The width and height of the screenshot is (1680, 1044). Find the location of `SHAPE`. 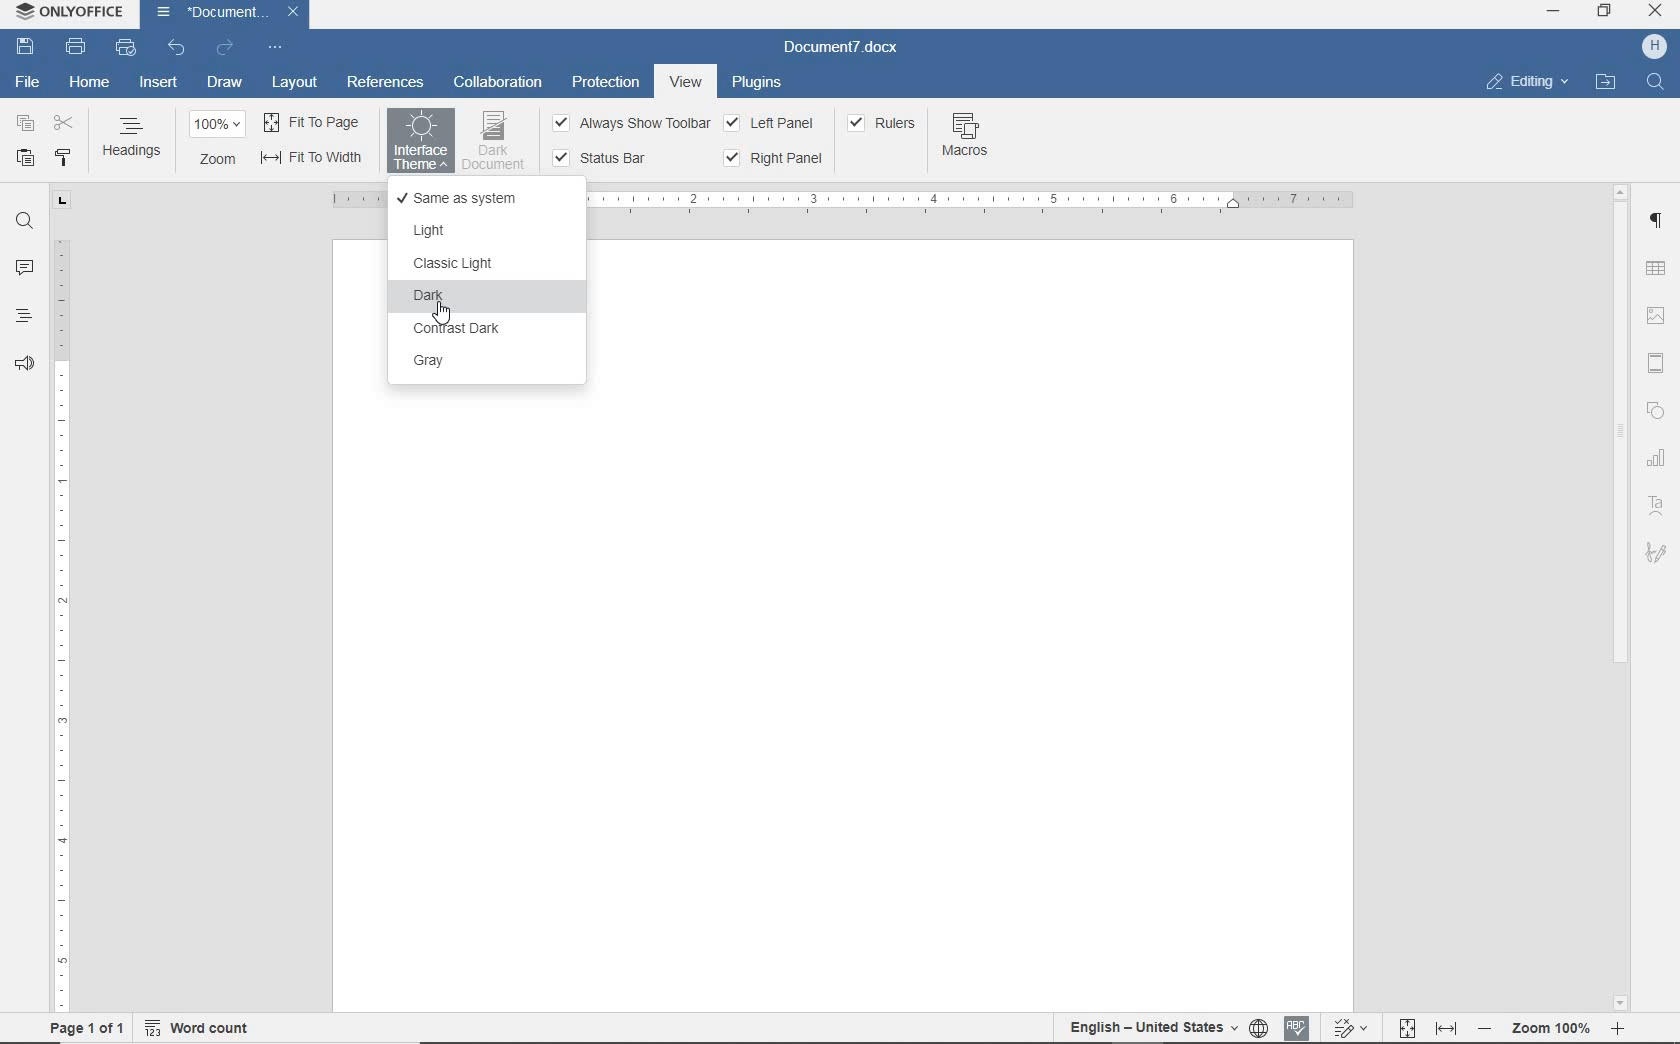

SHAPE is located at coordinates (1656, 412).